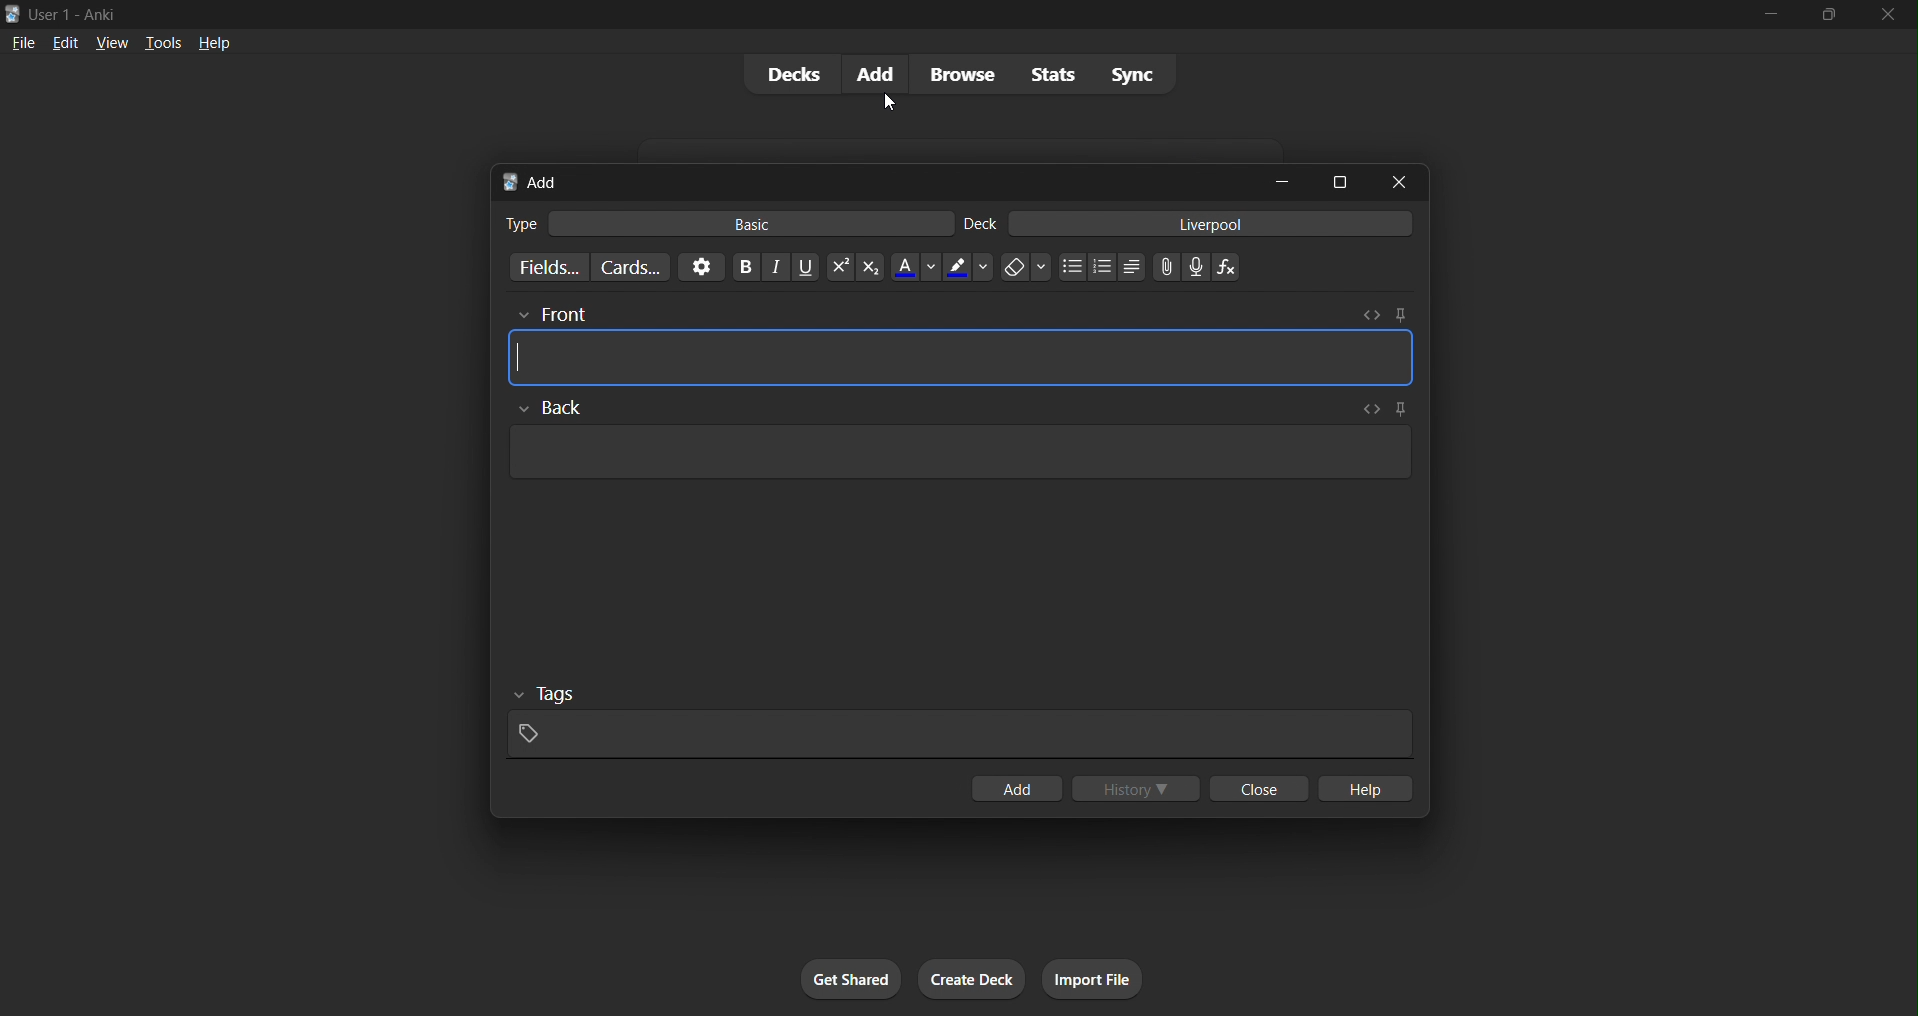 Image resolution: width=1918 pixels, height=1016 pixels. Describe the element at coordinates (768, 266) in the screenshot. I see `italic` at that location.